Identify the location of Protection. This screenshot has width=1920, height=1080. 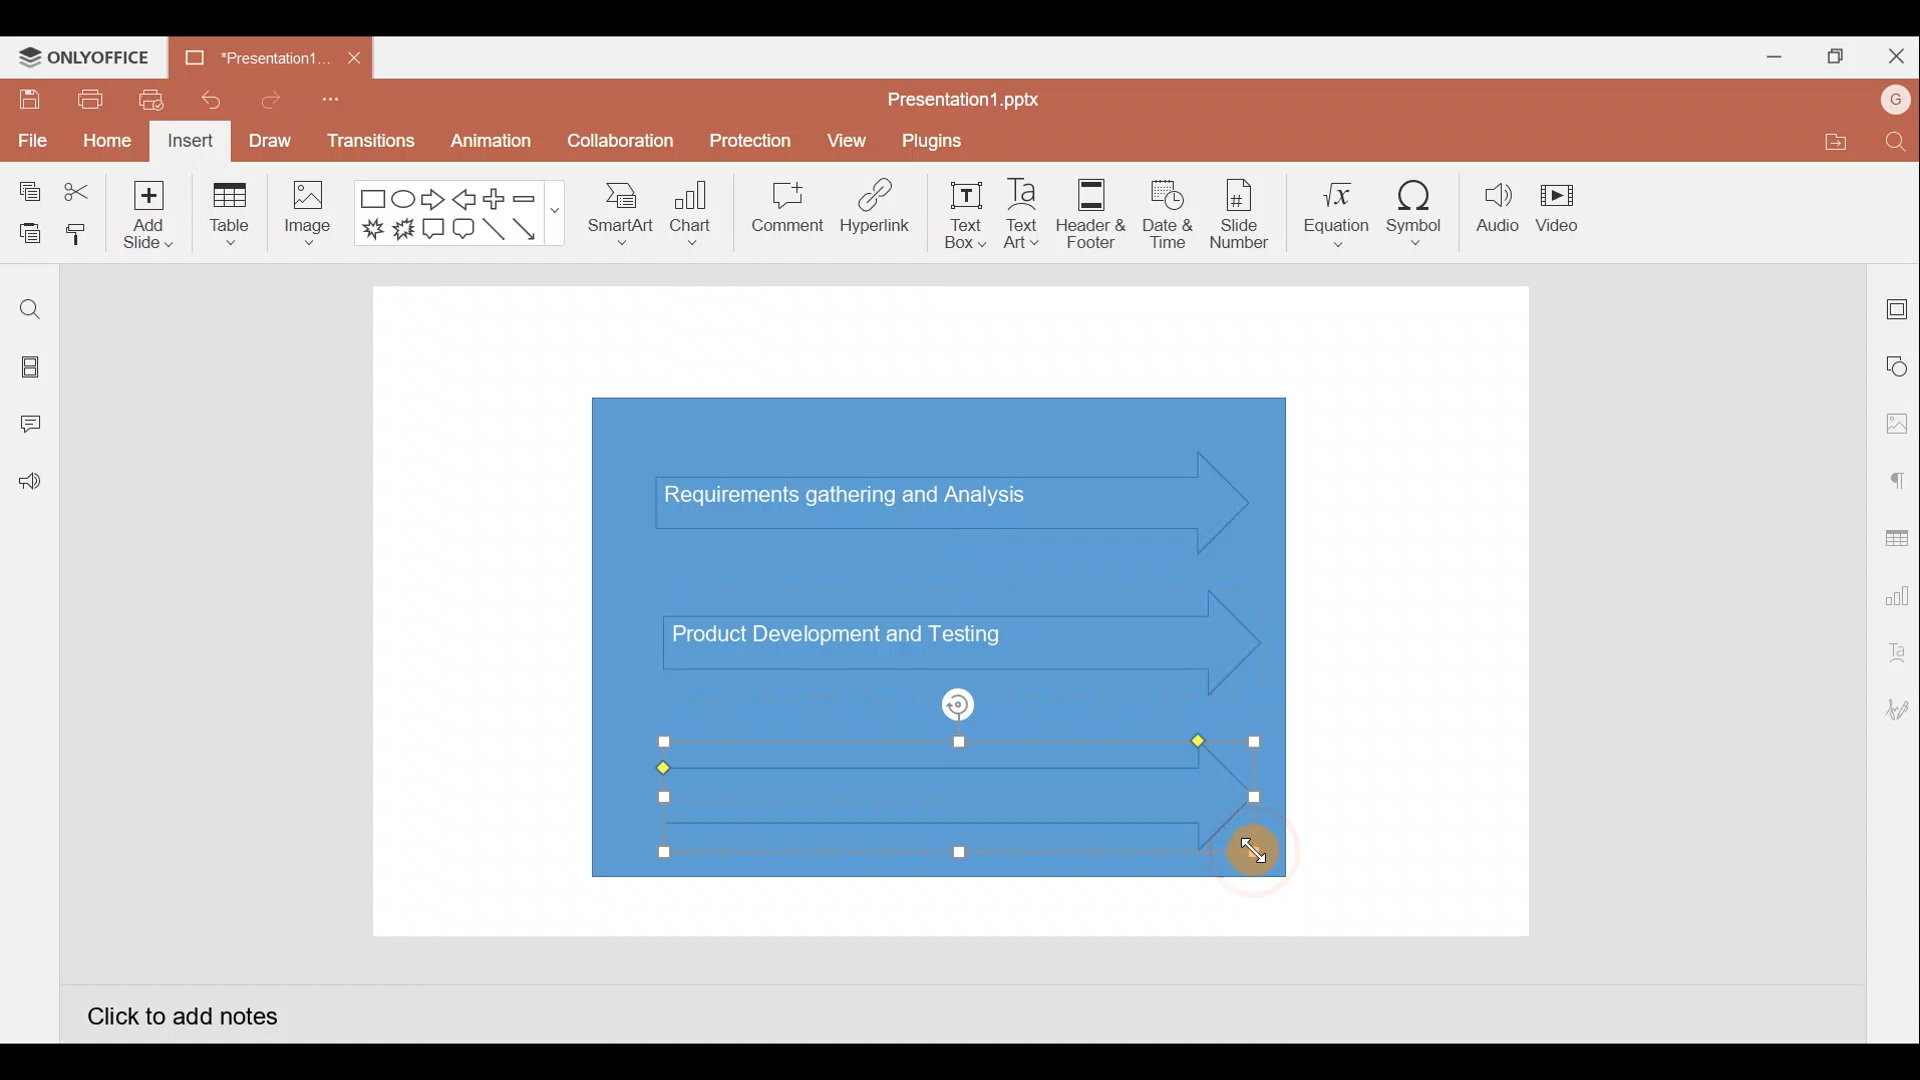
(745, 141).